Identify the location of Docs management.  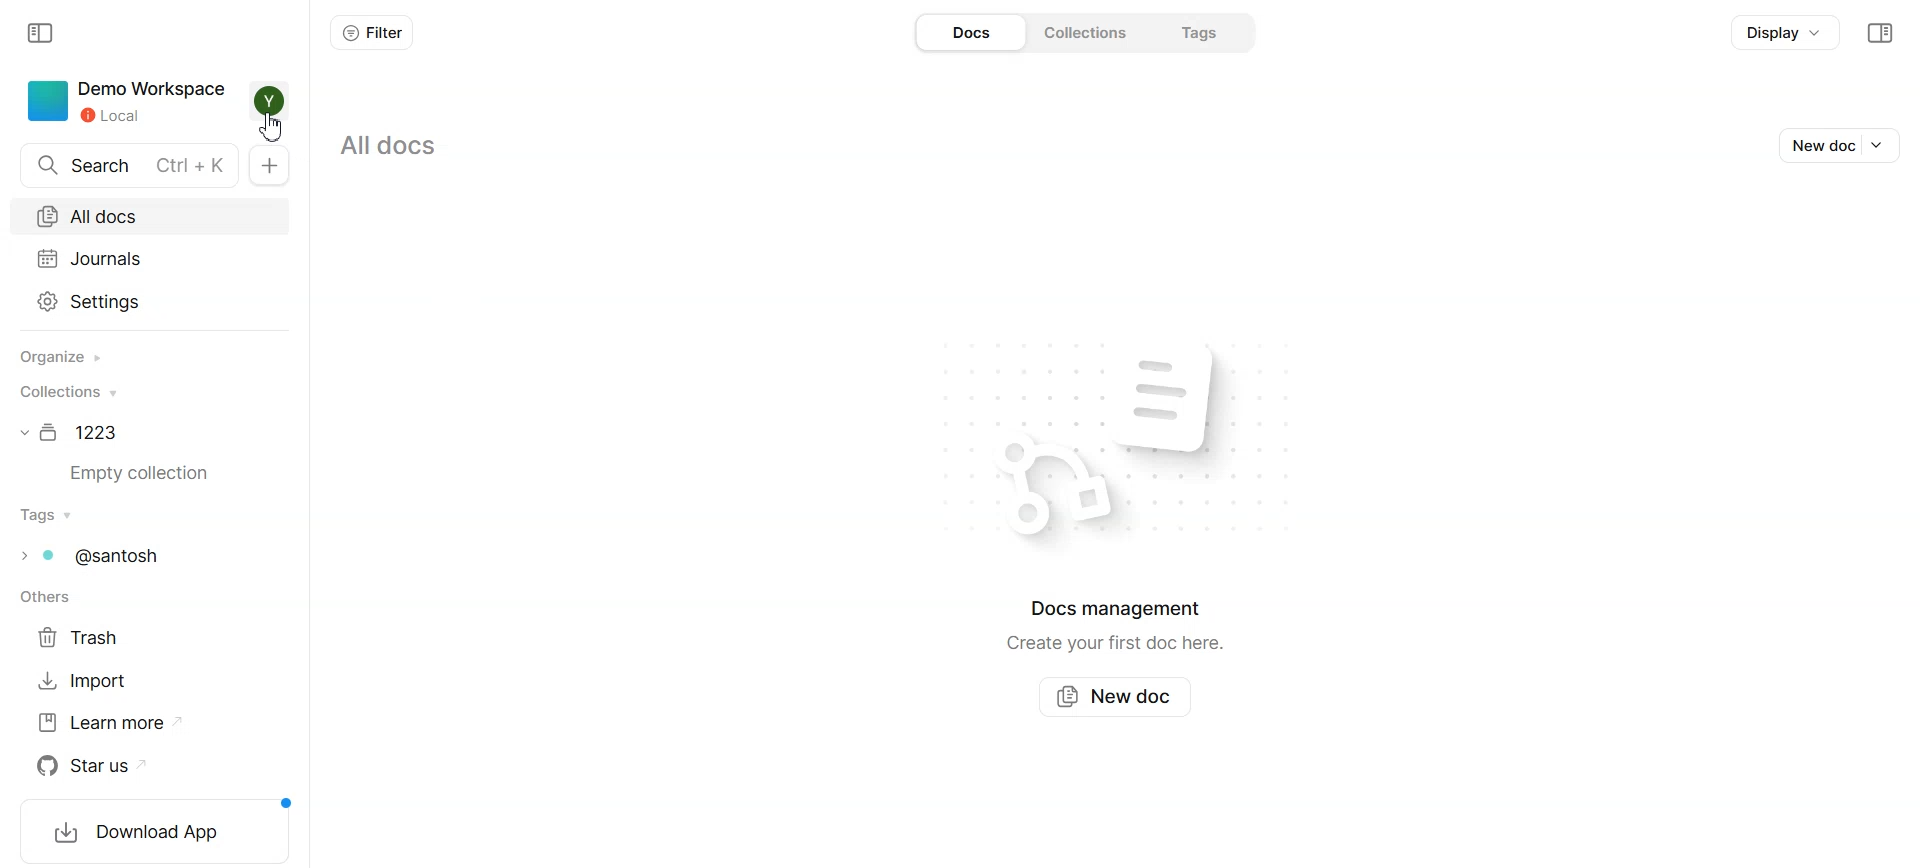
(1120, 609).